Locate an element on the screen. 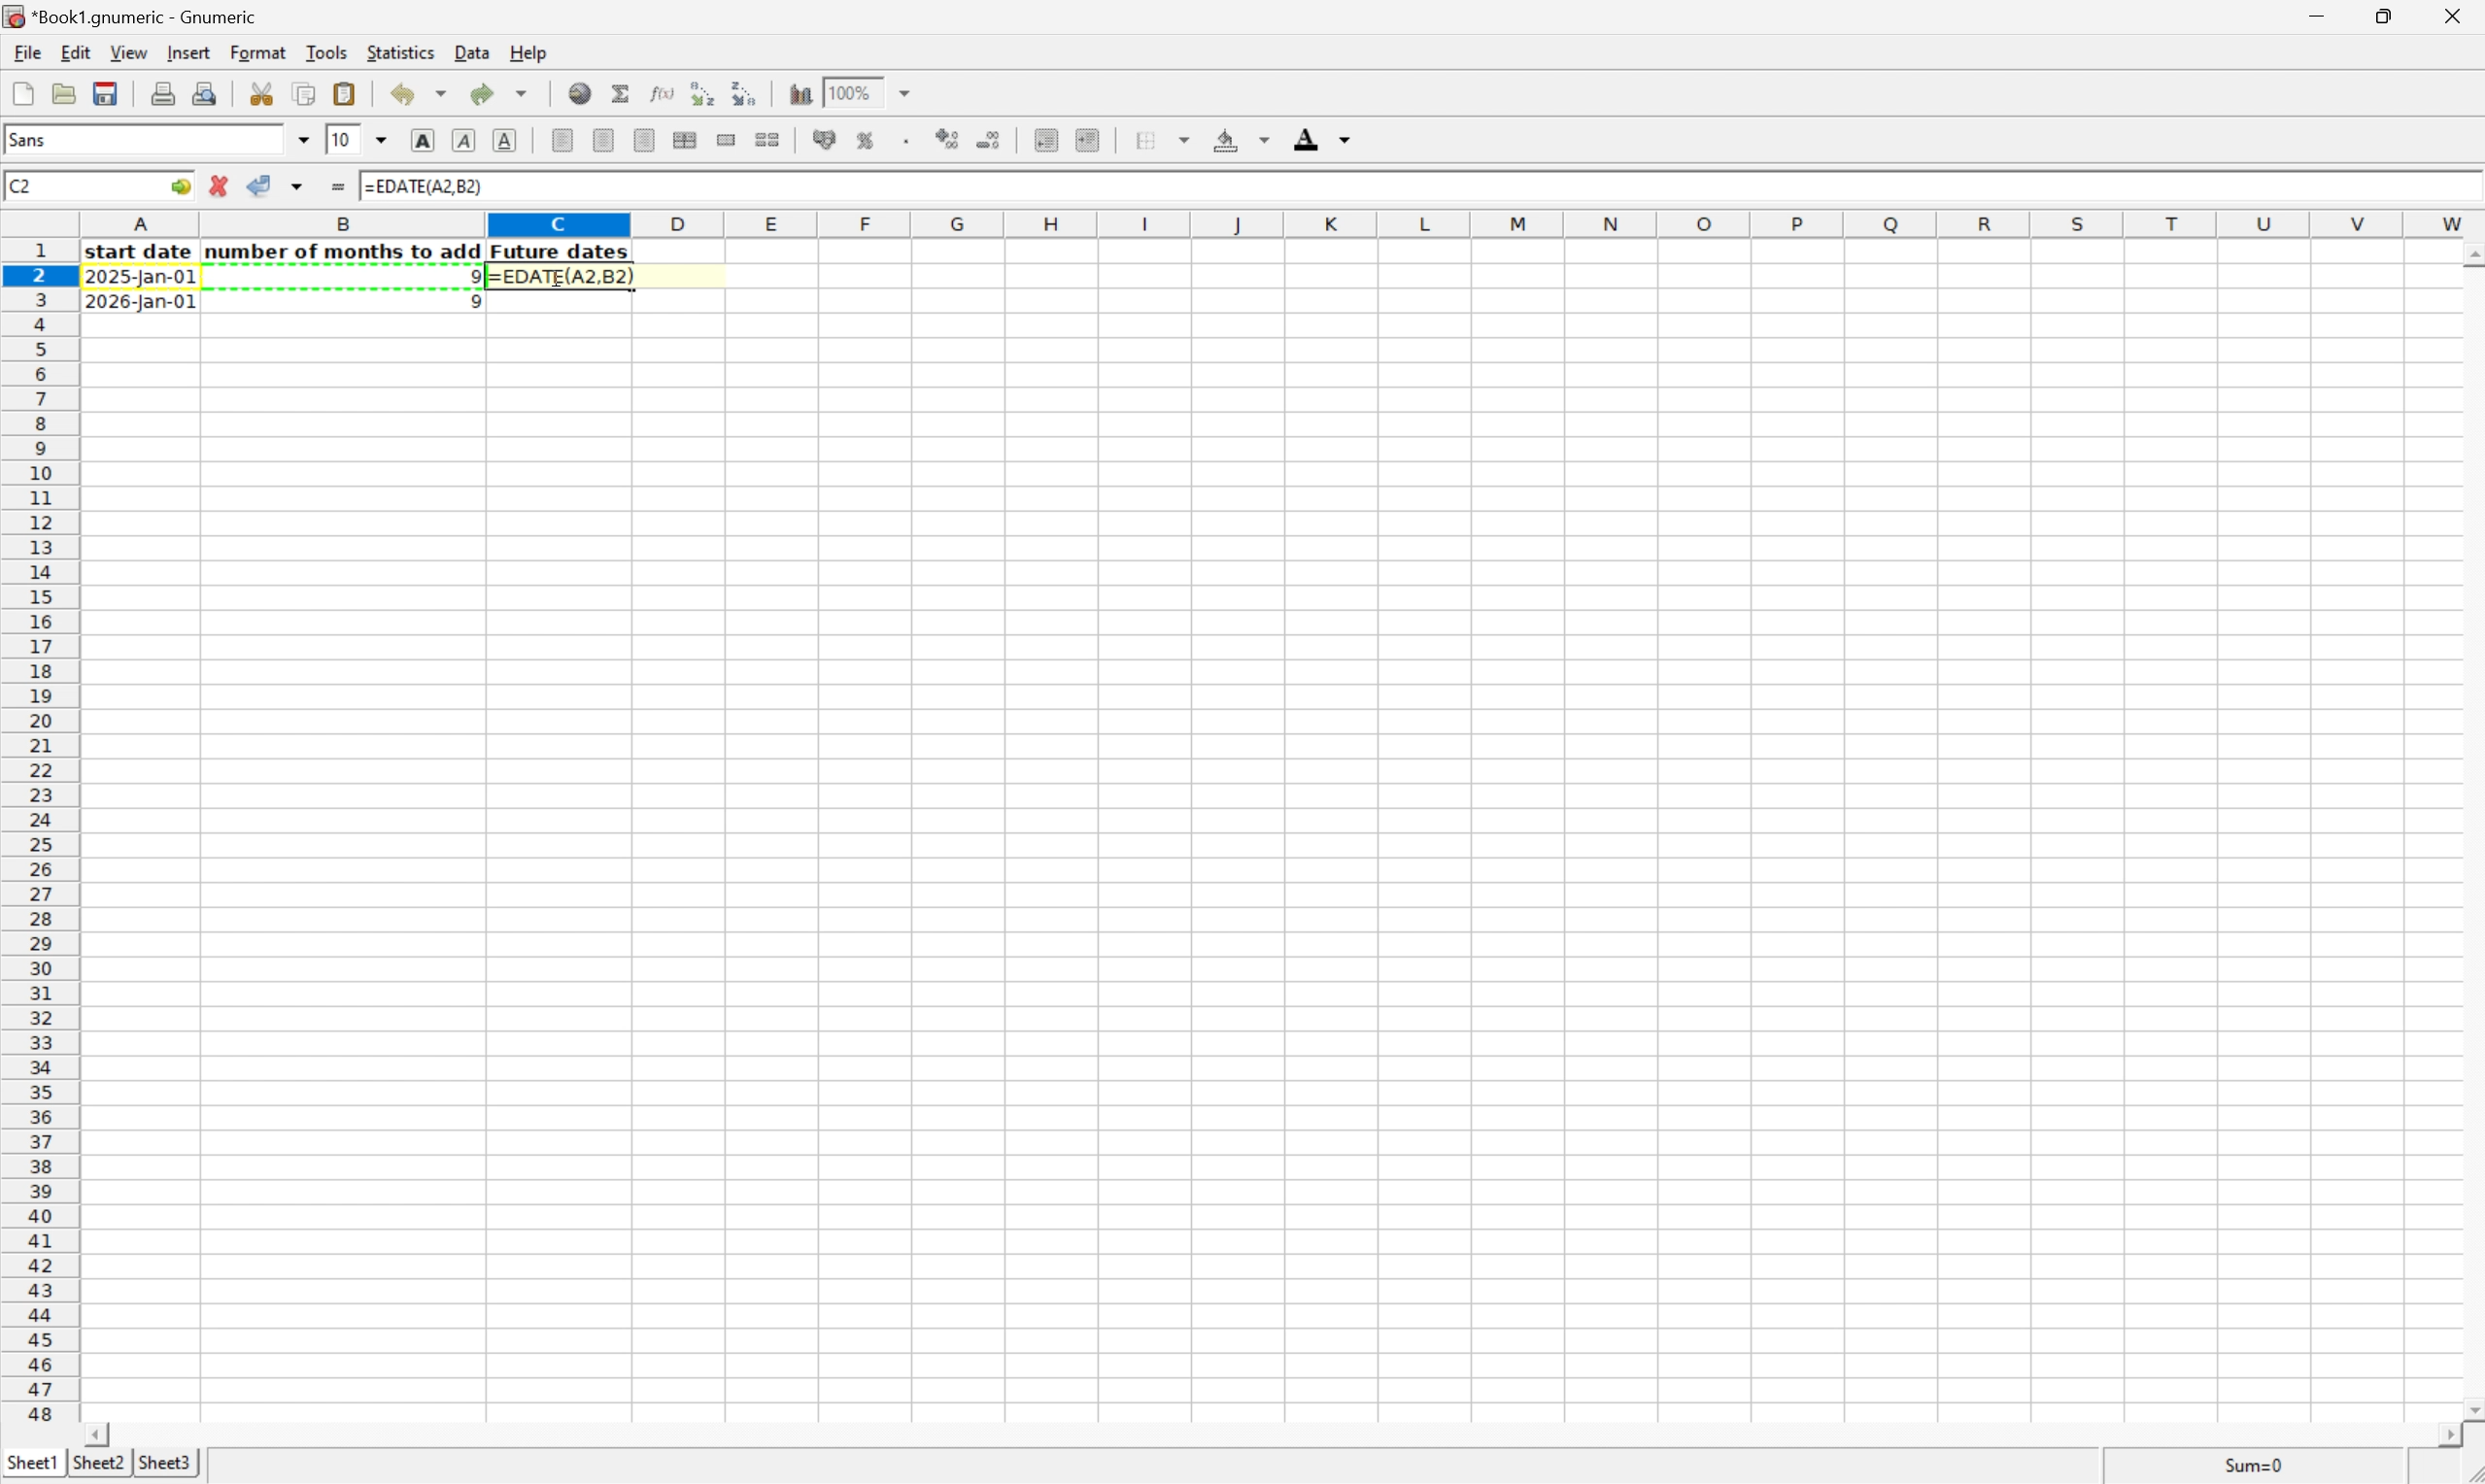 This screenshot has width=2485, height=1484. Print preview is located at coordinates (205, 92).